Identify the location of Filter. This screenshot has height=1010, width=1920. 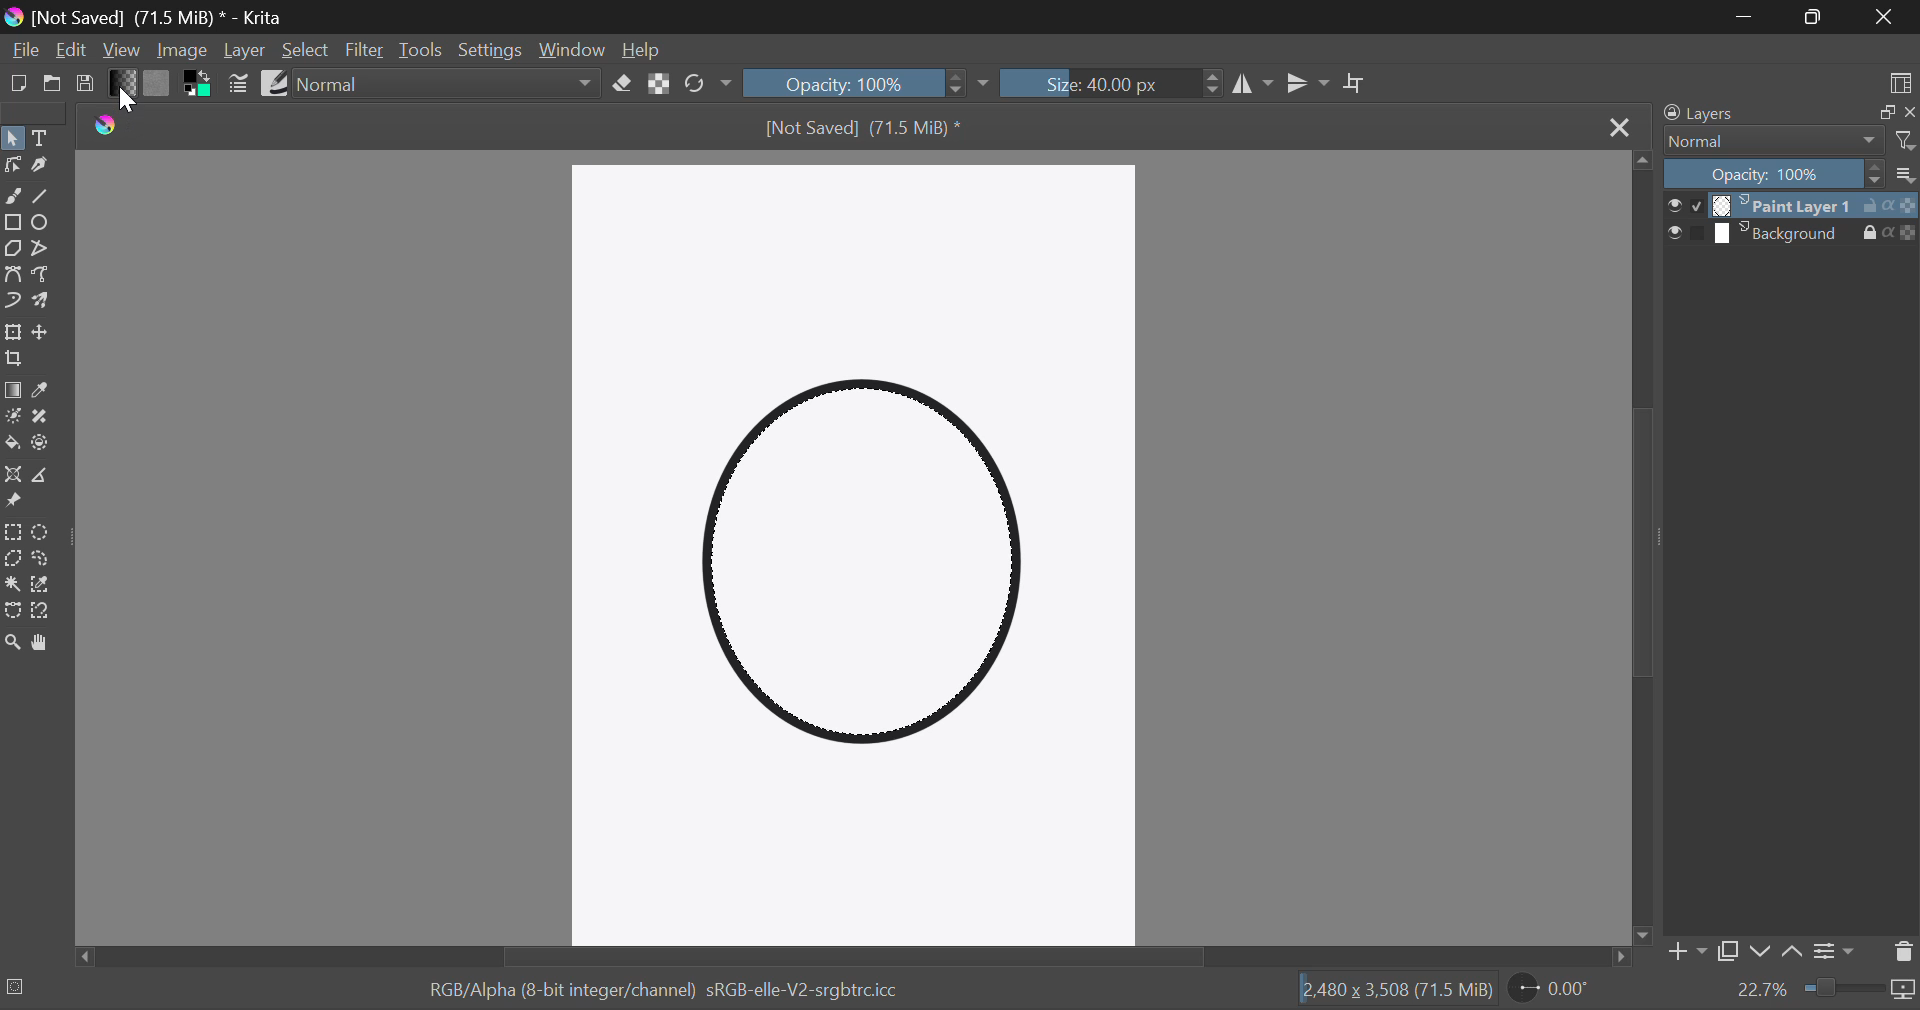
(364, 50).